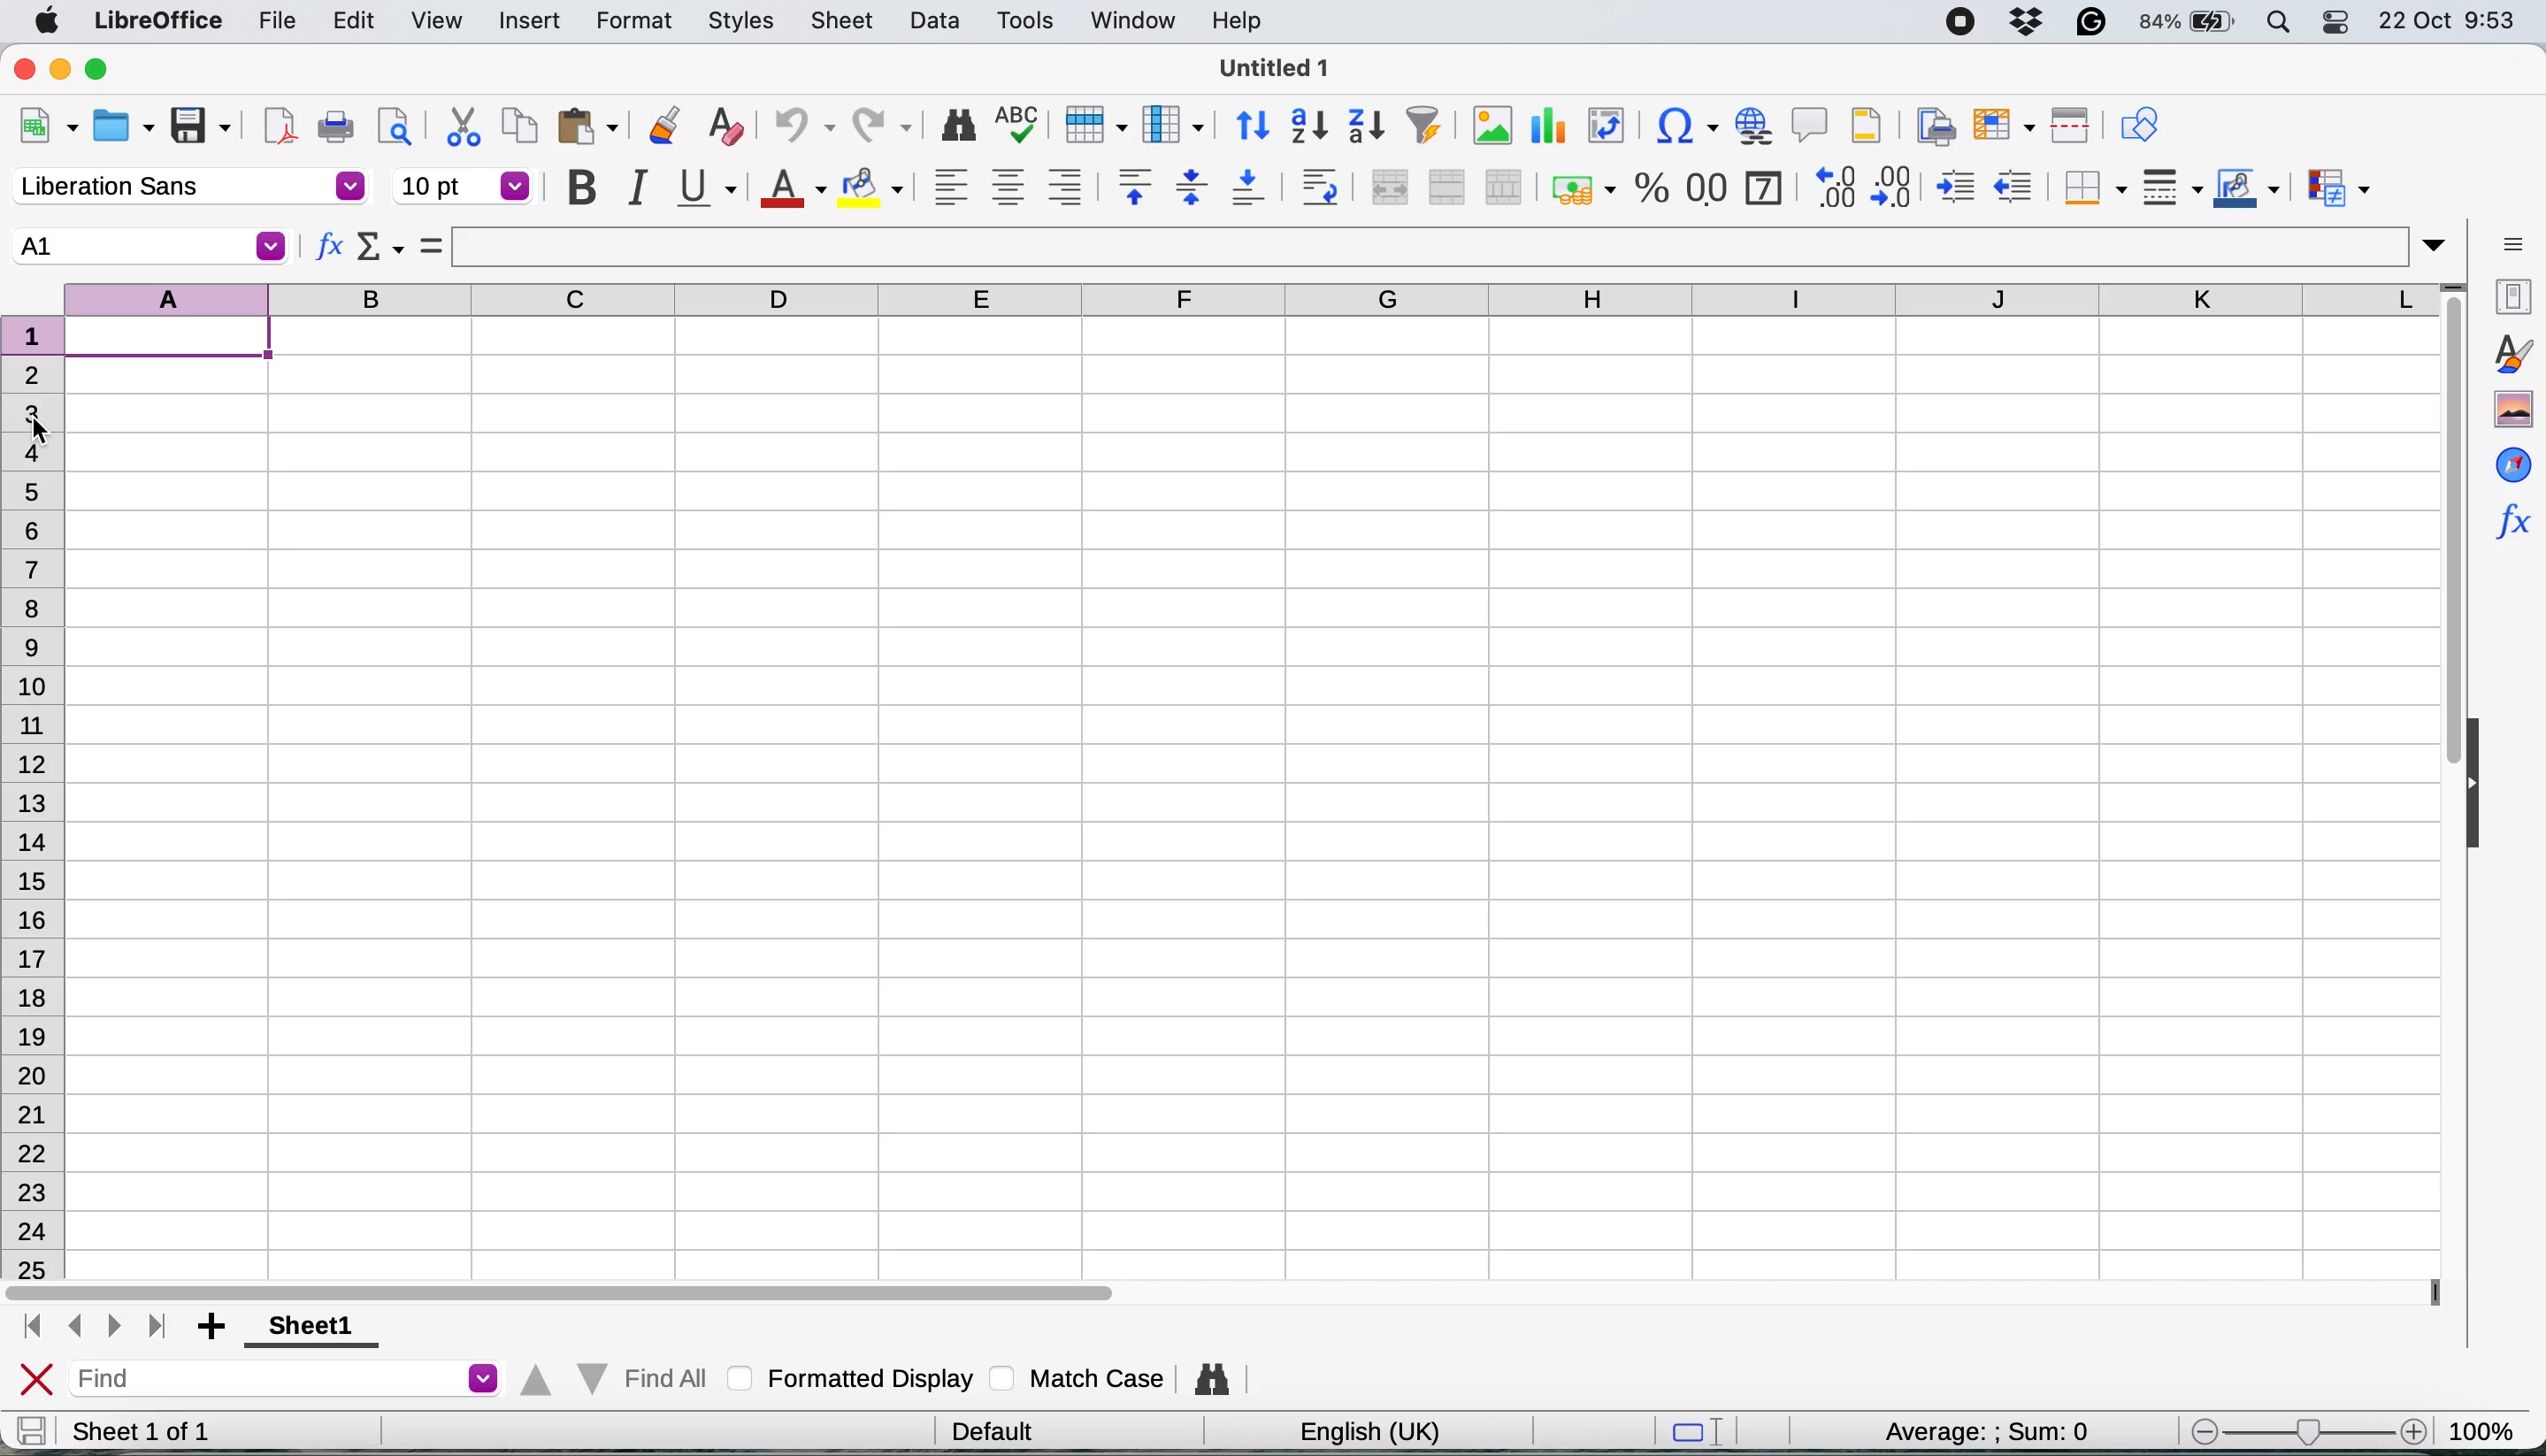 This screenshot has width=2546, height=1456. I want to click on delete decimal place, so click(1897, 186).